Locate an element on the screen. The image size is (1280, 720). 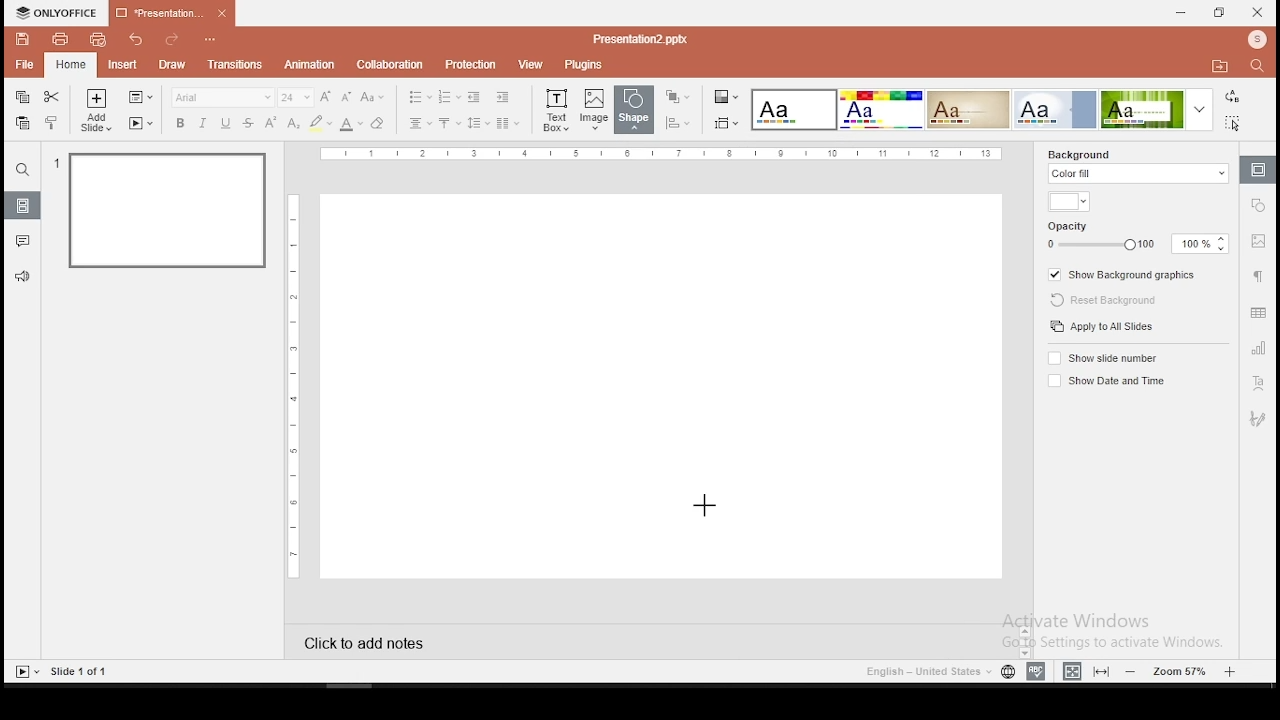
 is located at coordinates (880, 110).